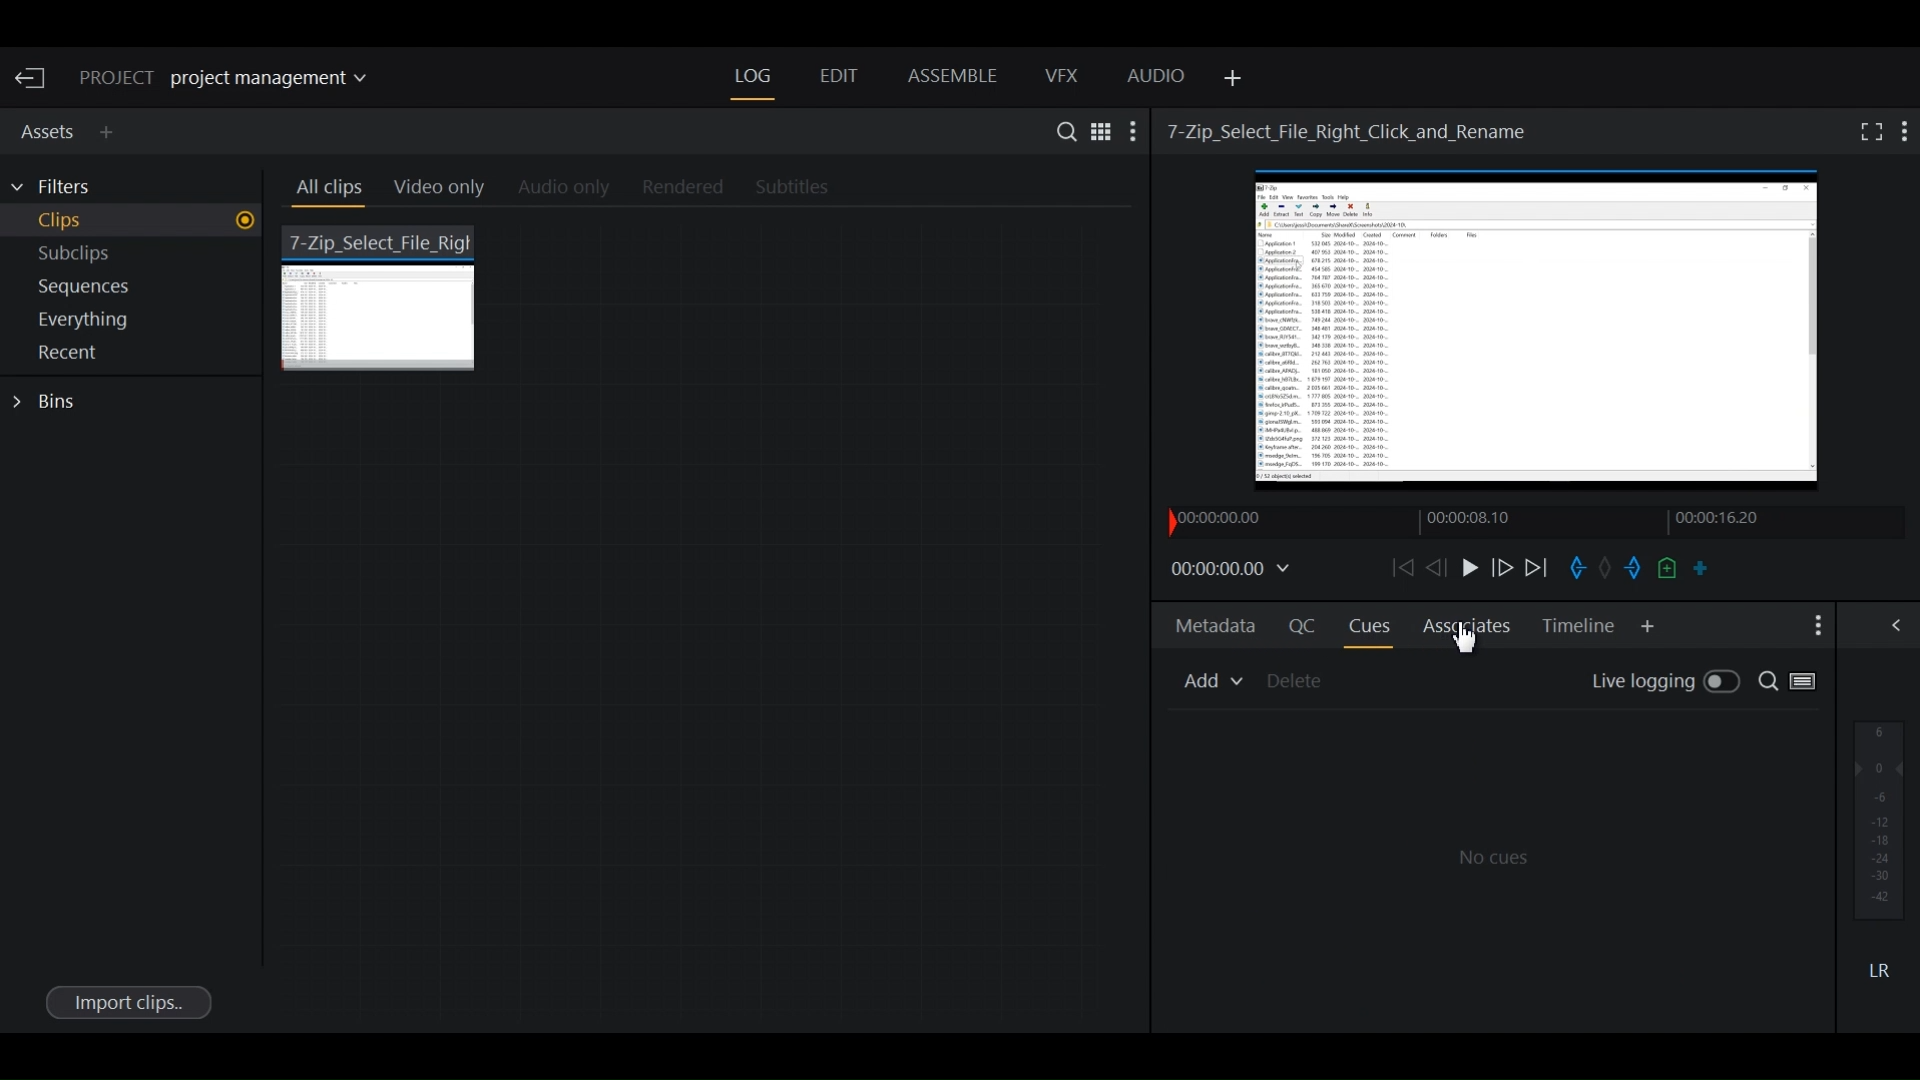 This screenshot has height=1080, width=1920. What do you see at coordinates (134, 223) in the screenshot?
I see `Show Clips in current project` at bounding box center [134, 223].